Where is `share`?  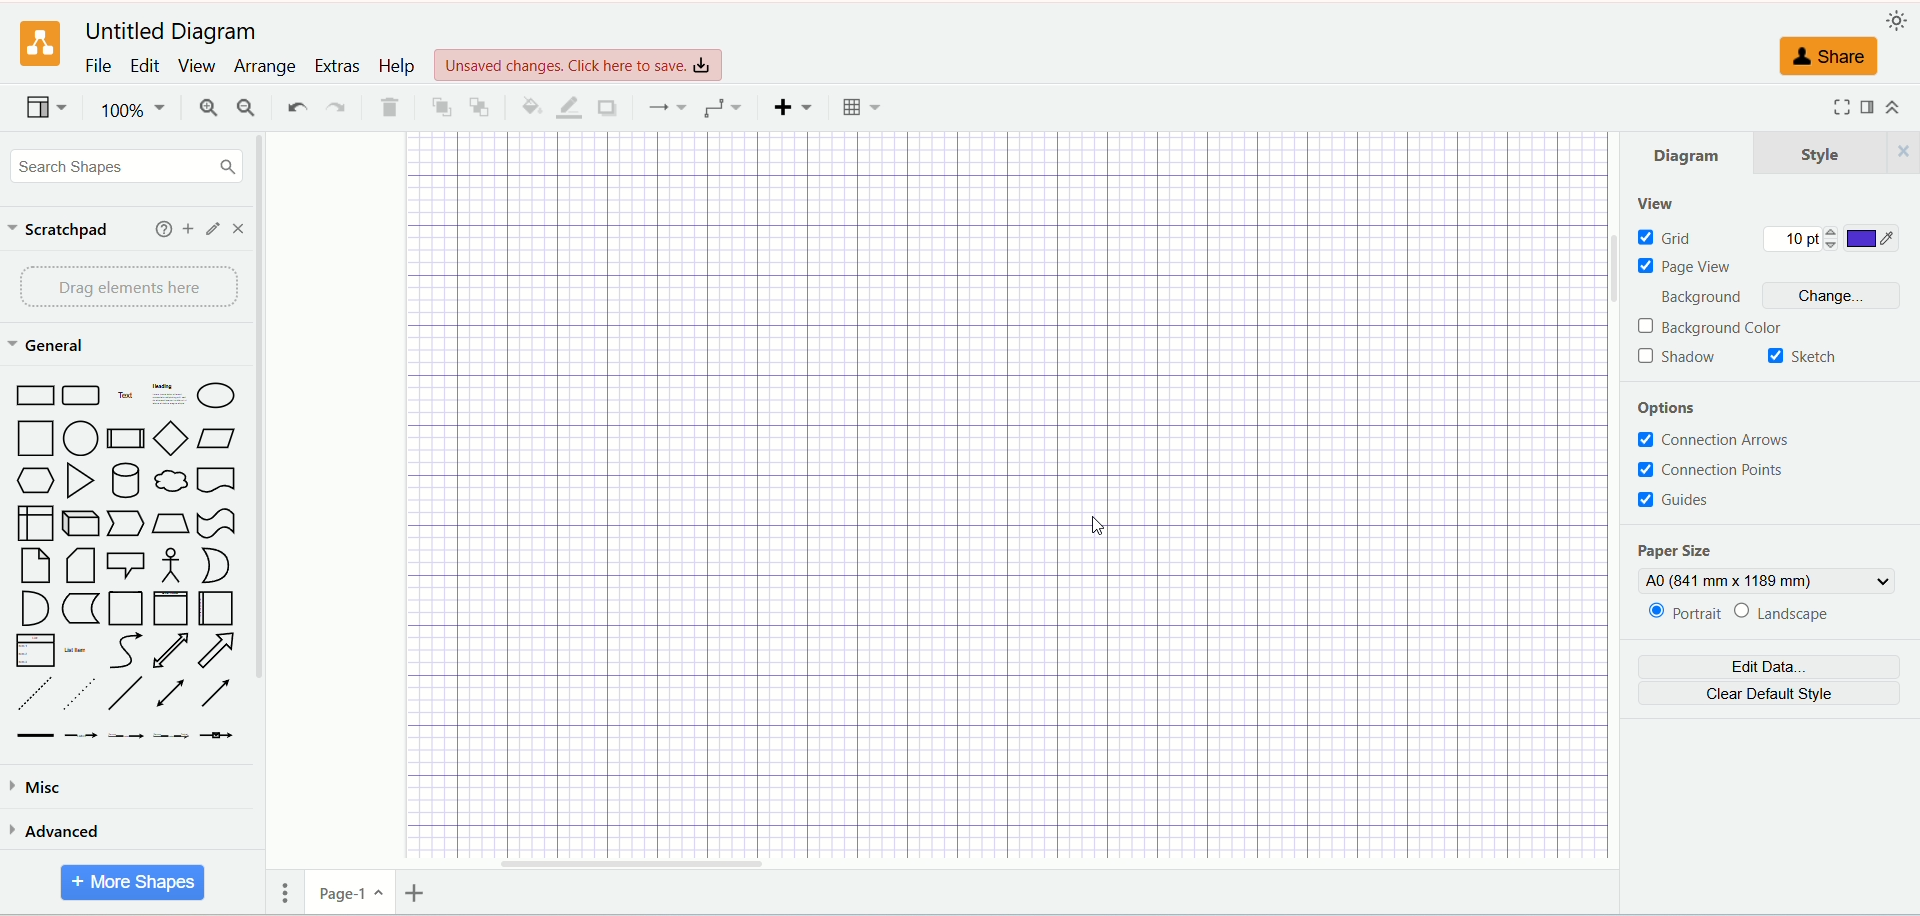
share is located at coordinates (1832, 58).